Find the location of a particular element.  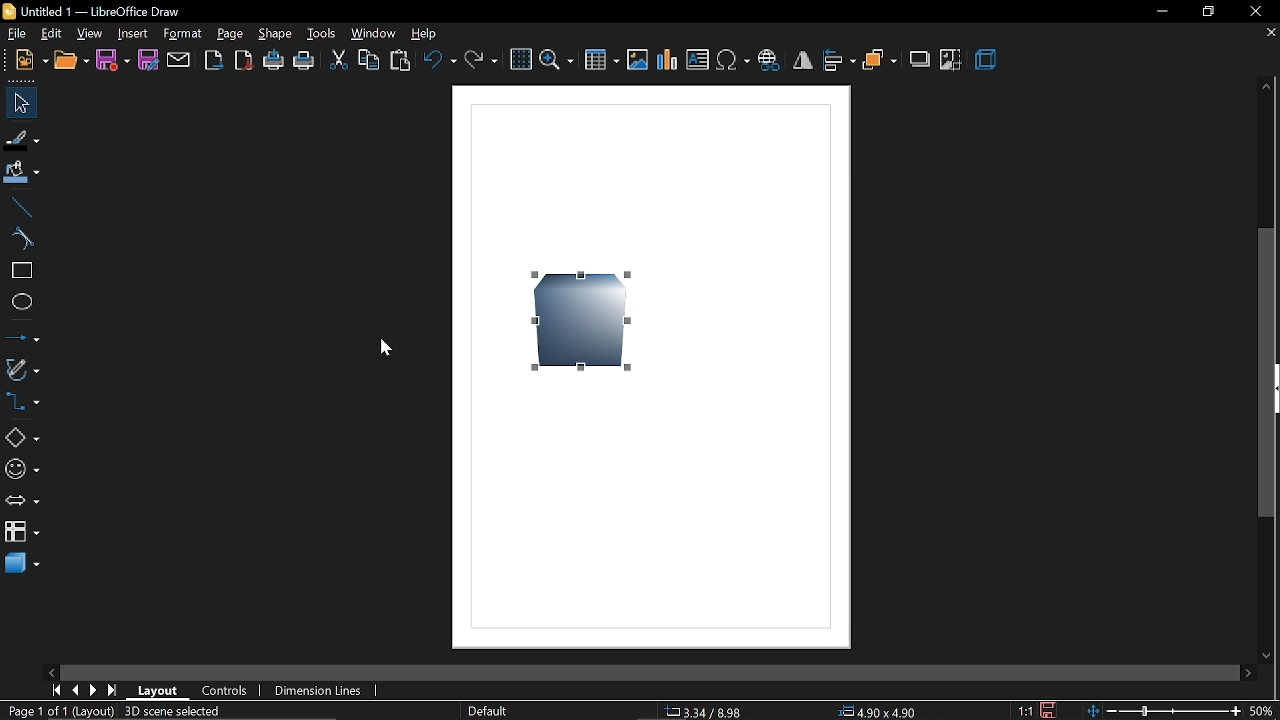

Insert is located at coordinates (133, 34).